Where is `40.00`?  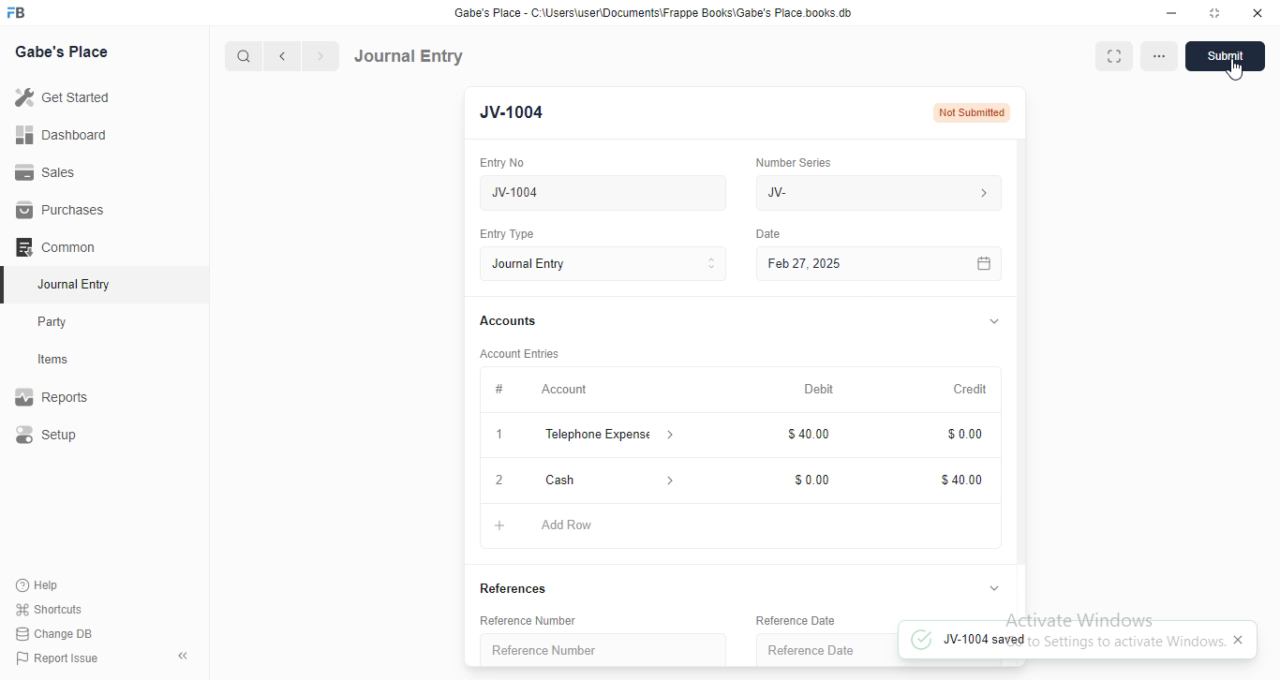 40.00 is located at coordinates (953, 482).